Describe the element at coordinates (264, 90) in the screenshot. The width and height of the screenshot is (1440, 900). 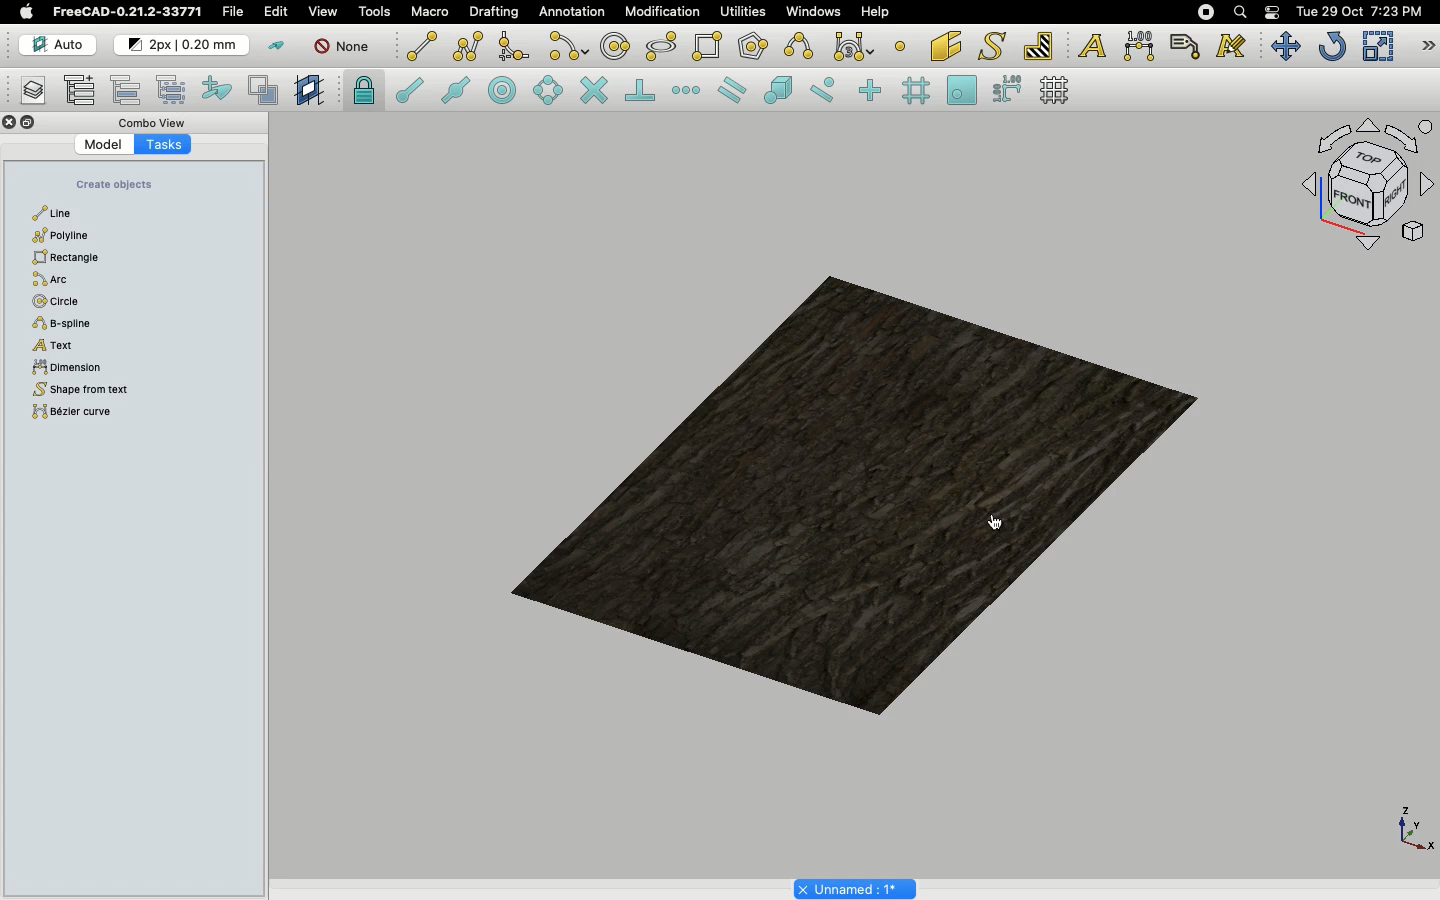
I see `Toggle normal/wireframe display` at that location.